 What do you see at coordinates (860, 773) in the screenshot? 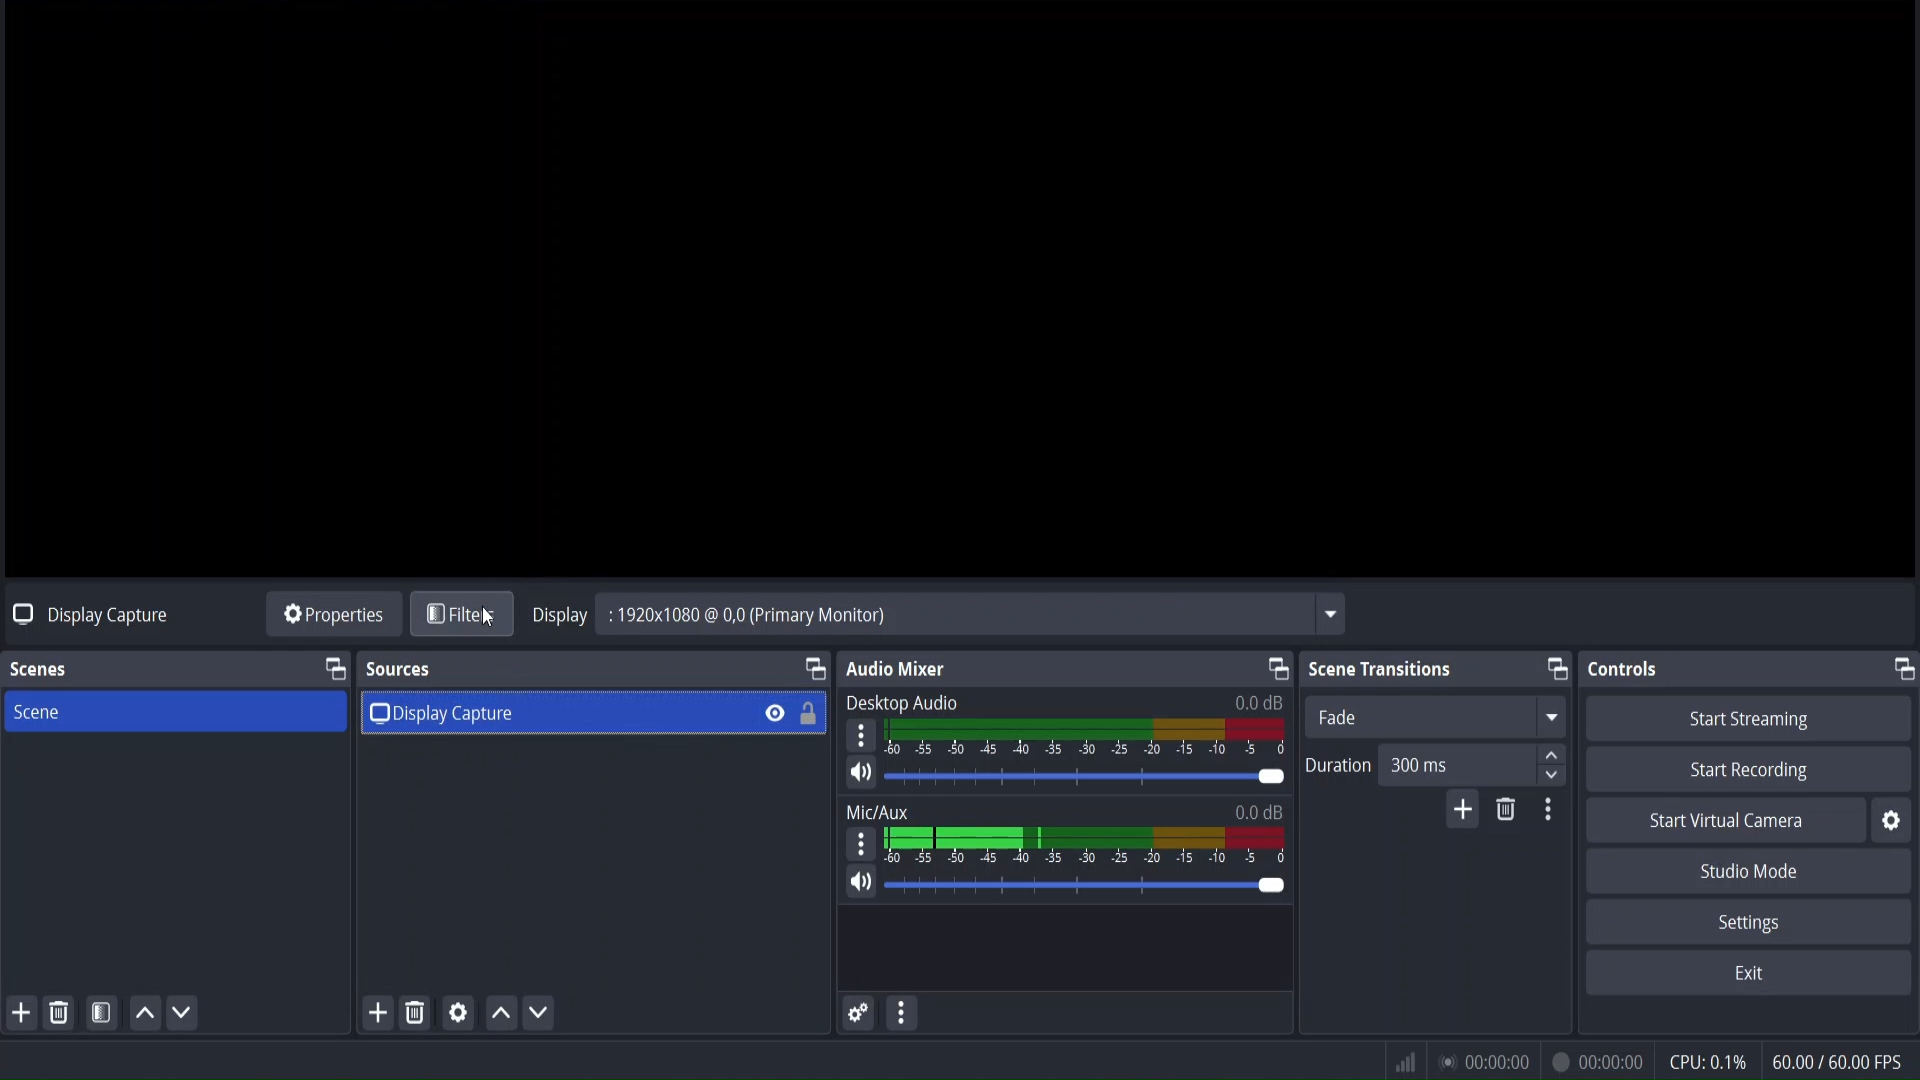
I see `mute` at bounding box center [860, 773].